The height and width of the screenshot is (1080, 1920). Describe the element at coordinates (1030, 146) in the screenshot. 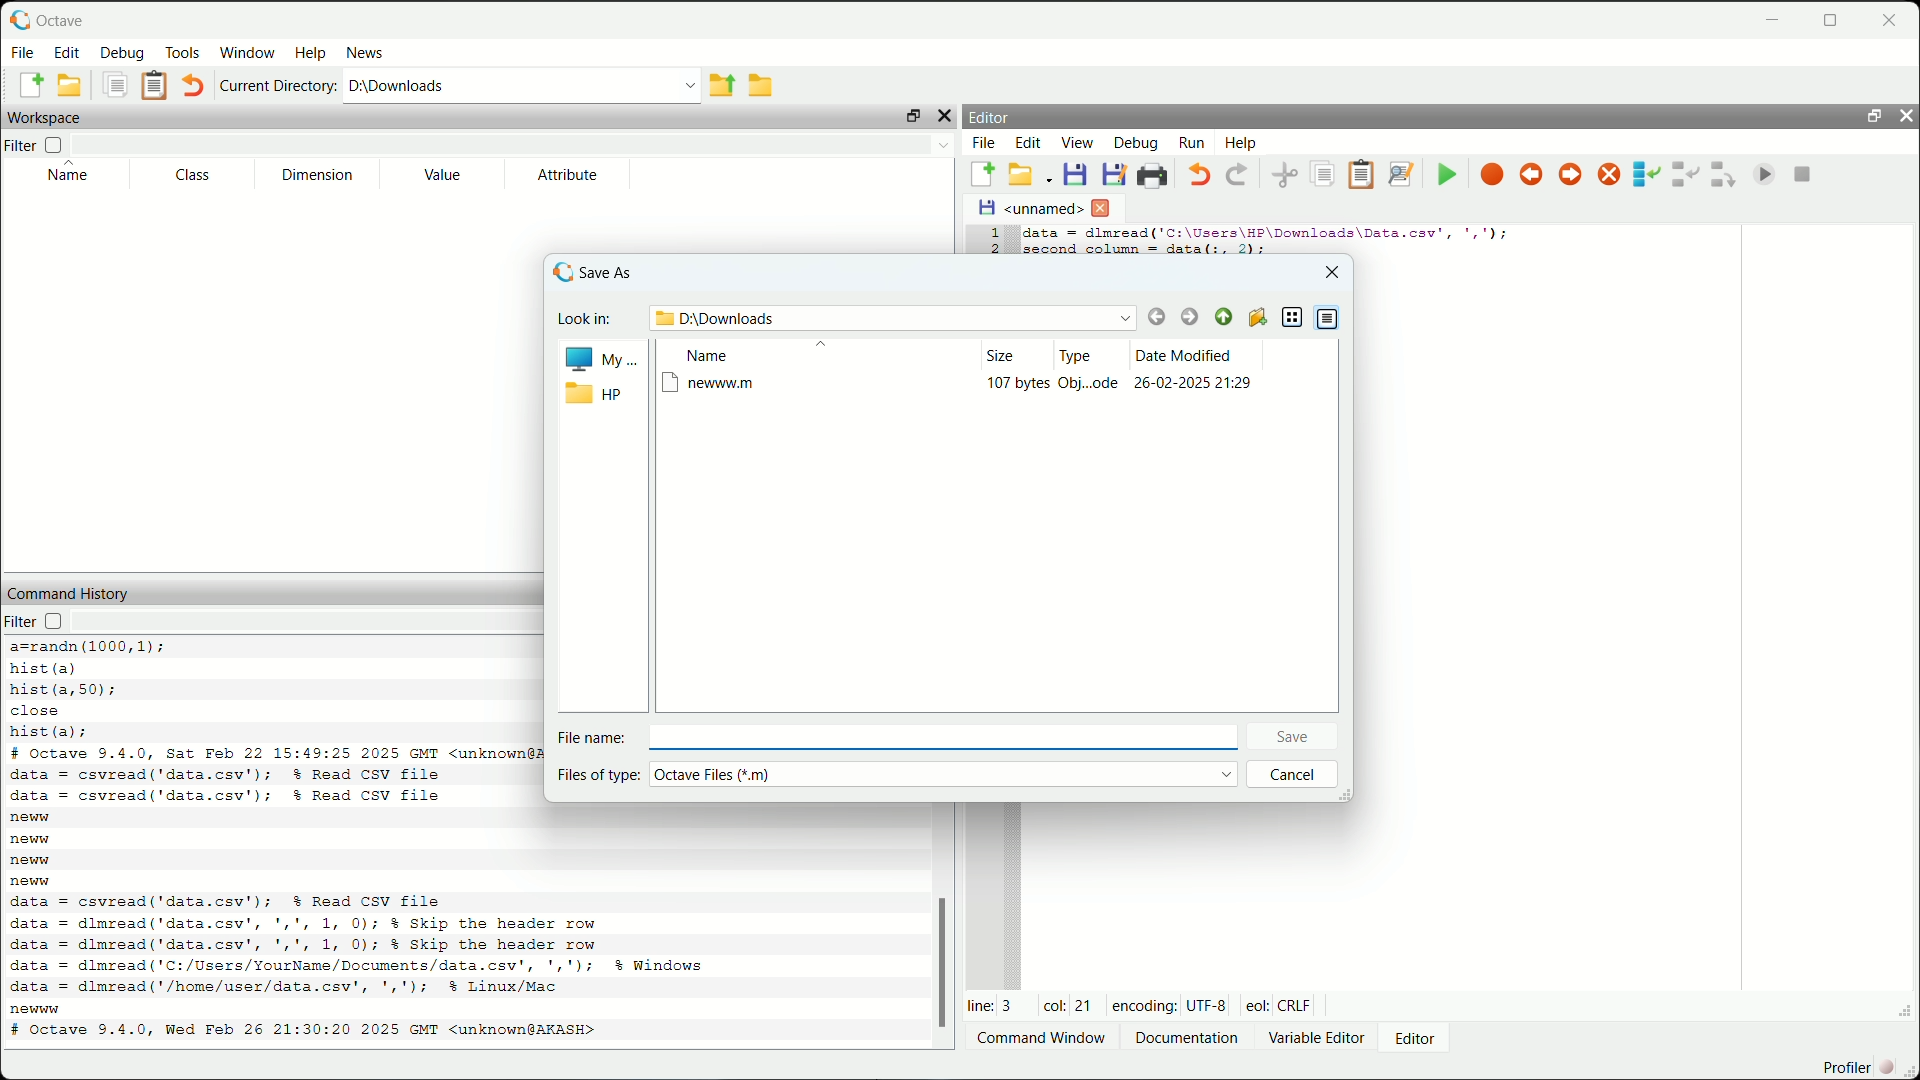

I see `edit` at that location.